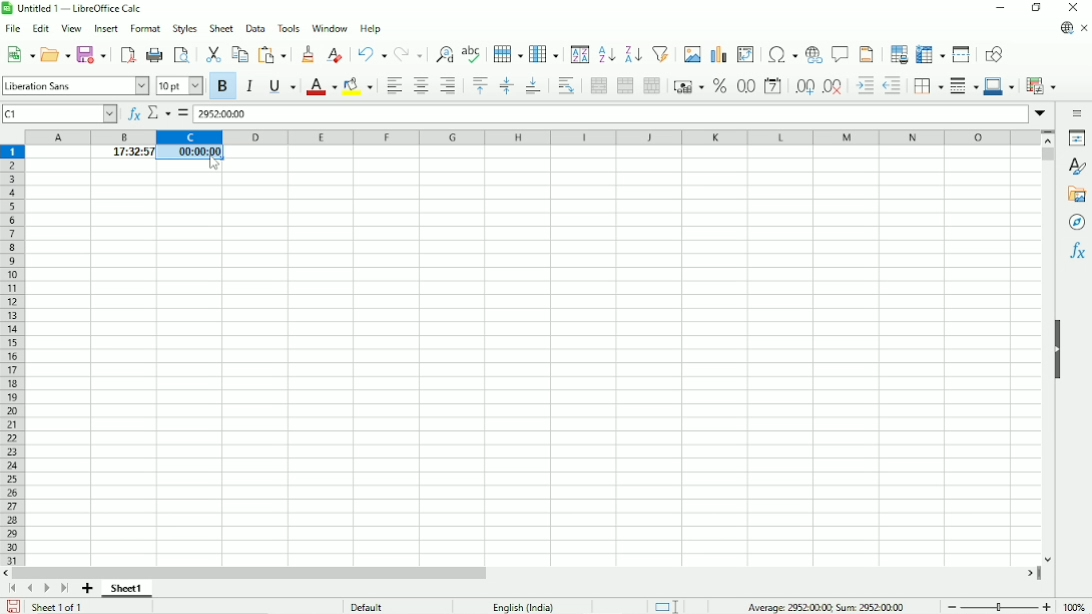 The image size is (1092, 614). I want to click on Formula, so click(183, 113).